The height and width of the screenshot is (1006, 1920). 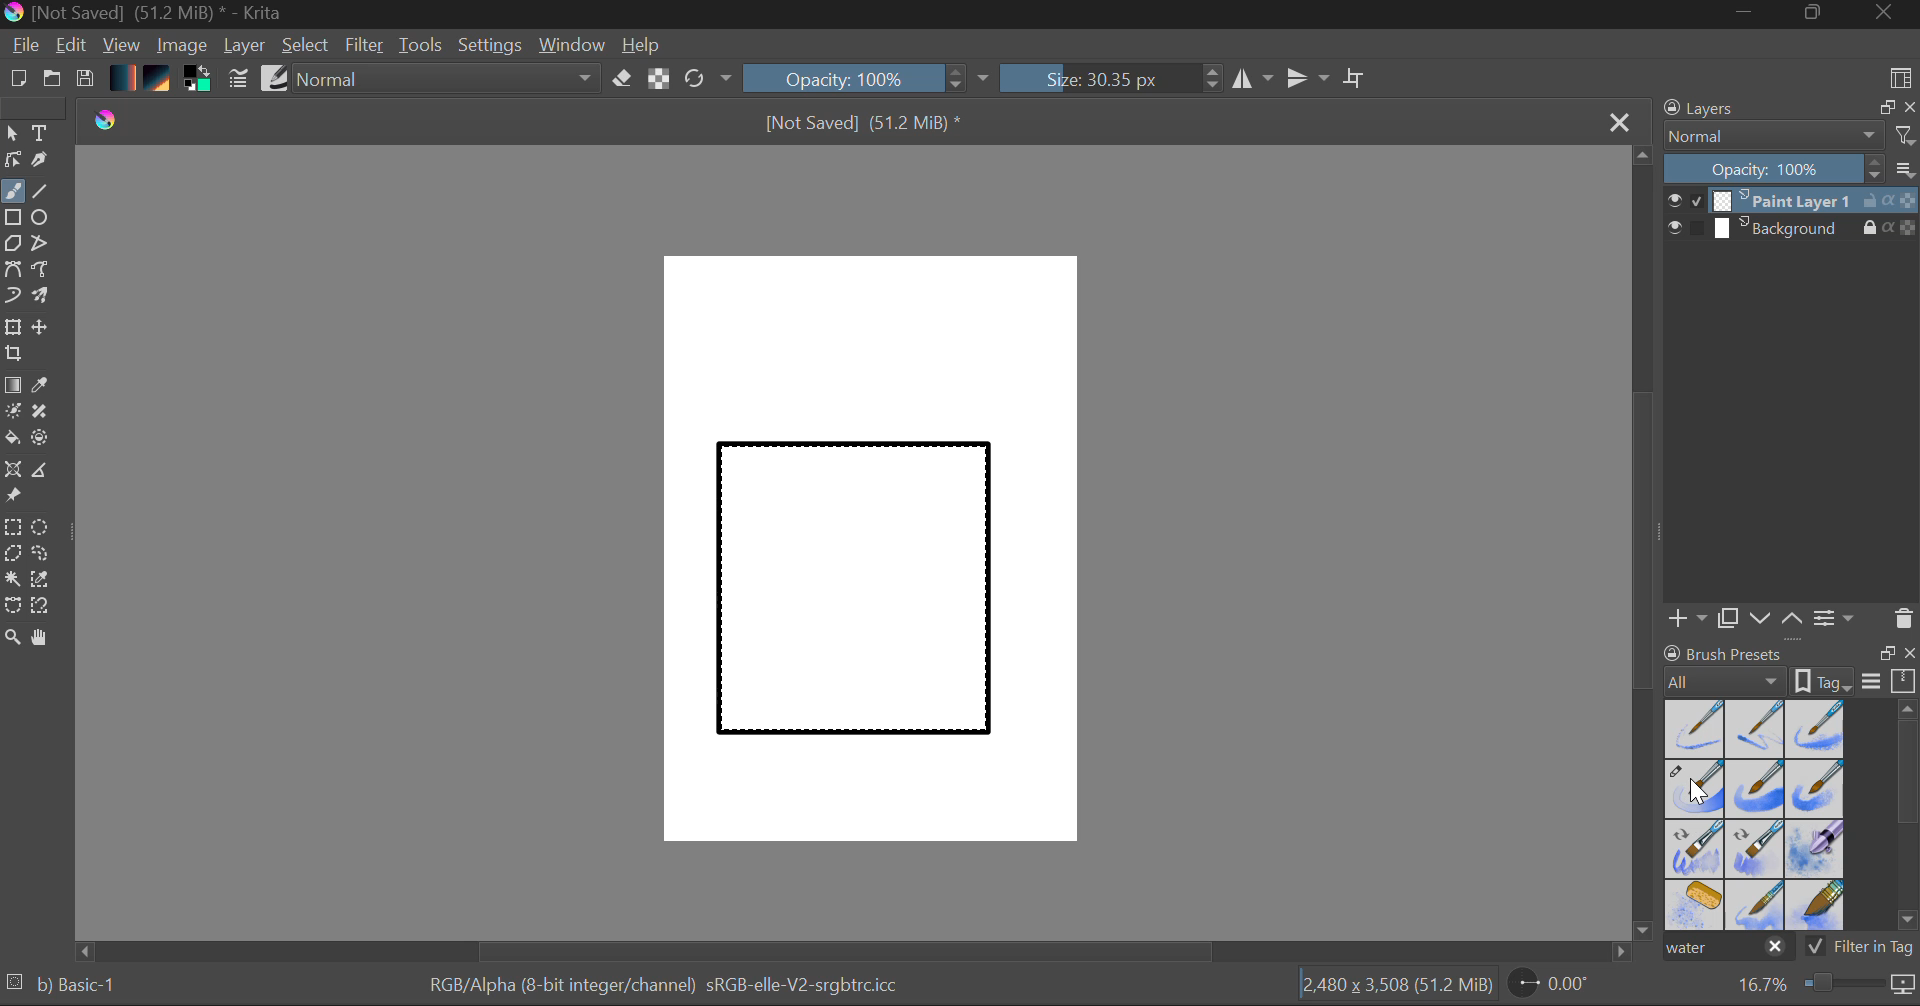 I want to click on Eyedropper, so click(x=44, y=386).